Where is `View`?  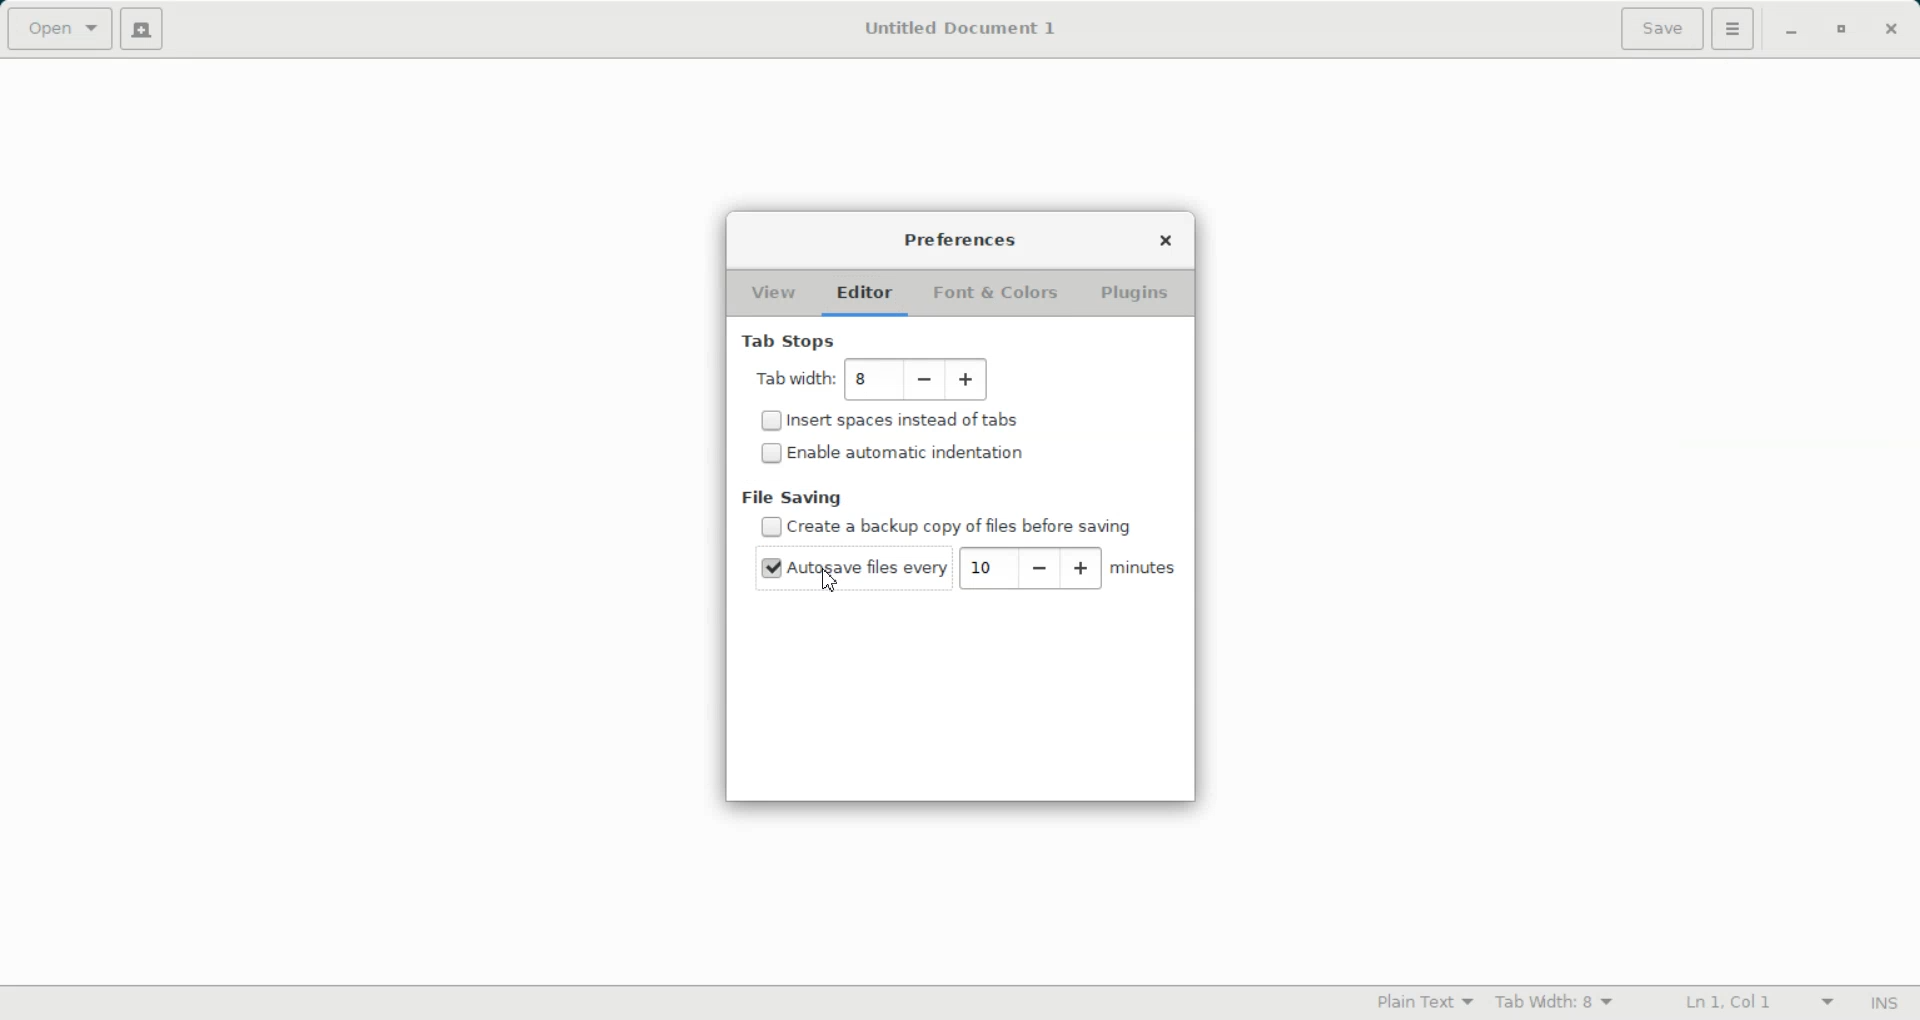 View is located at coordinates (775, 294).